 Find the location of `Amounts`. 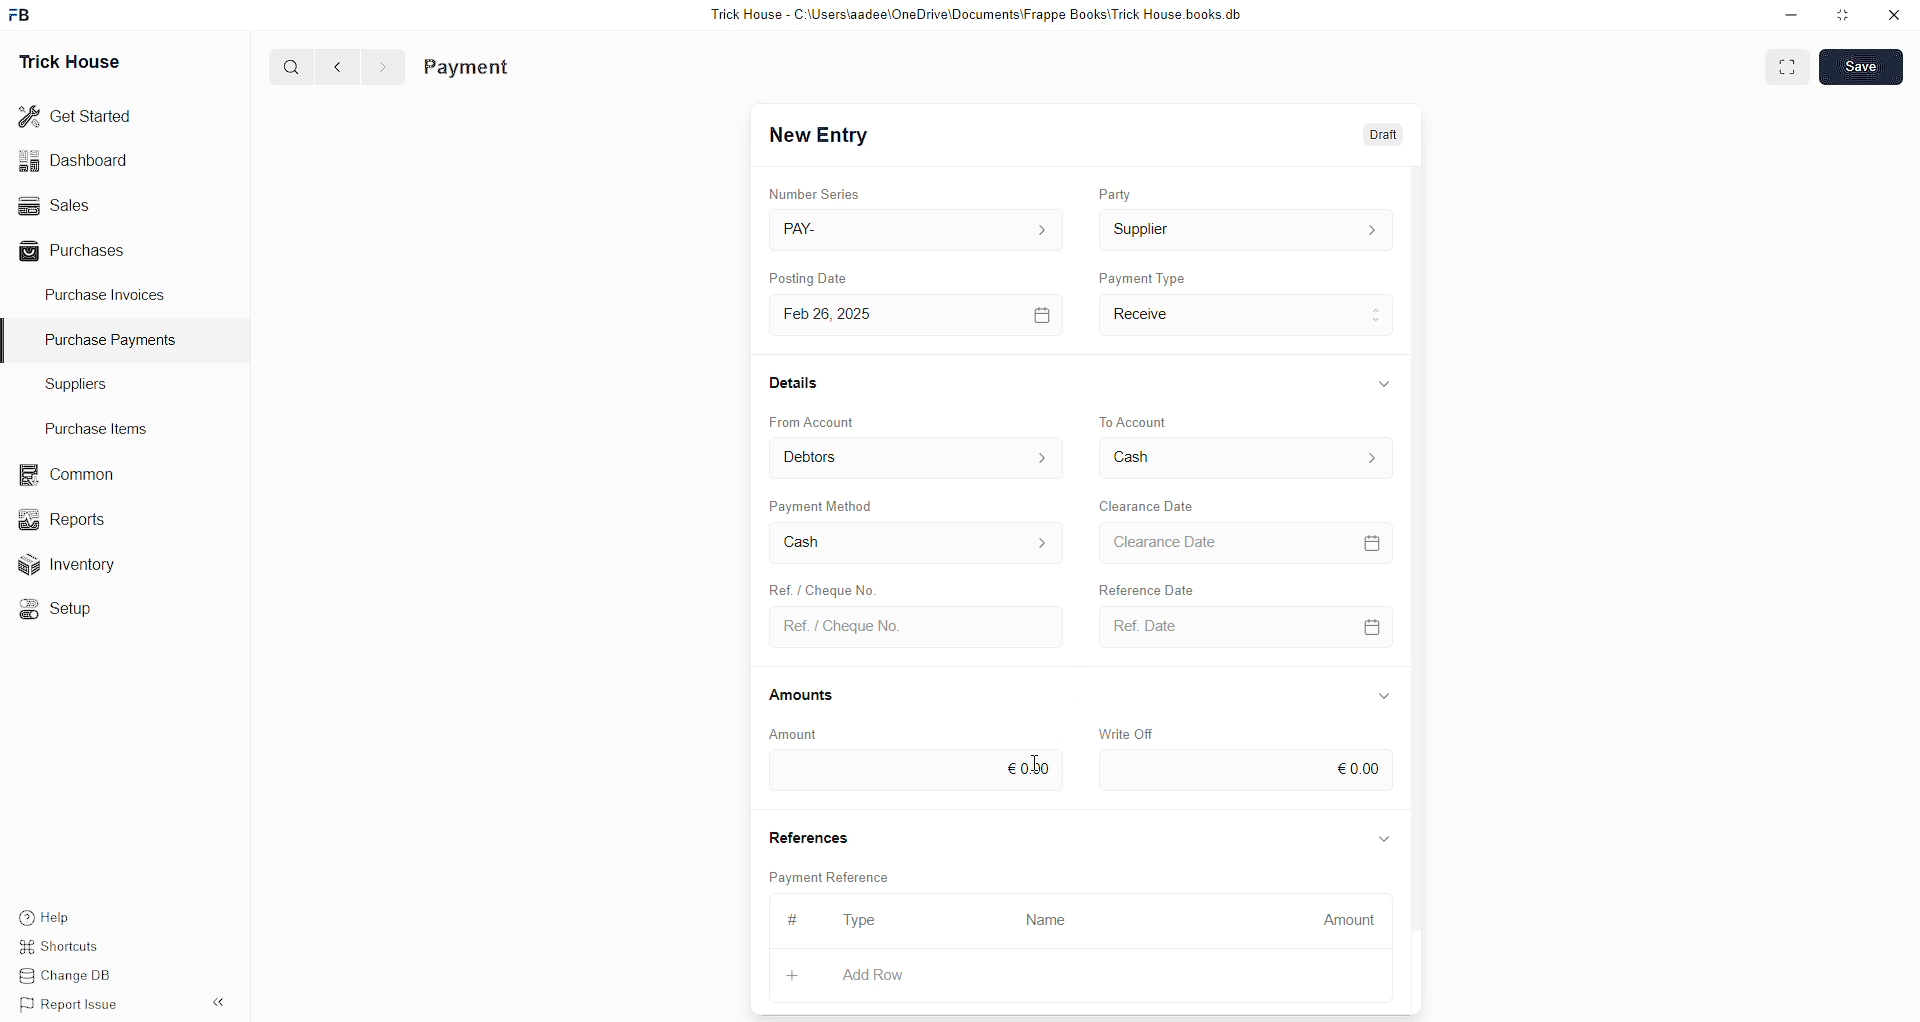

Amounts is located at coordinates (809, 694).